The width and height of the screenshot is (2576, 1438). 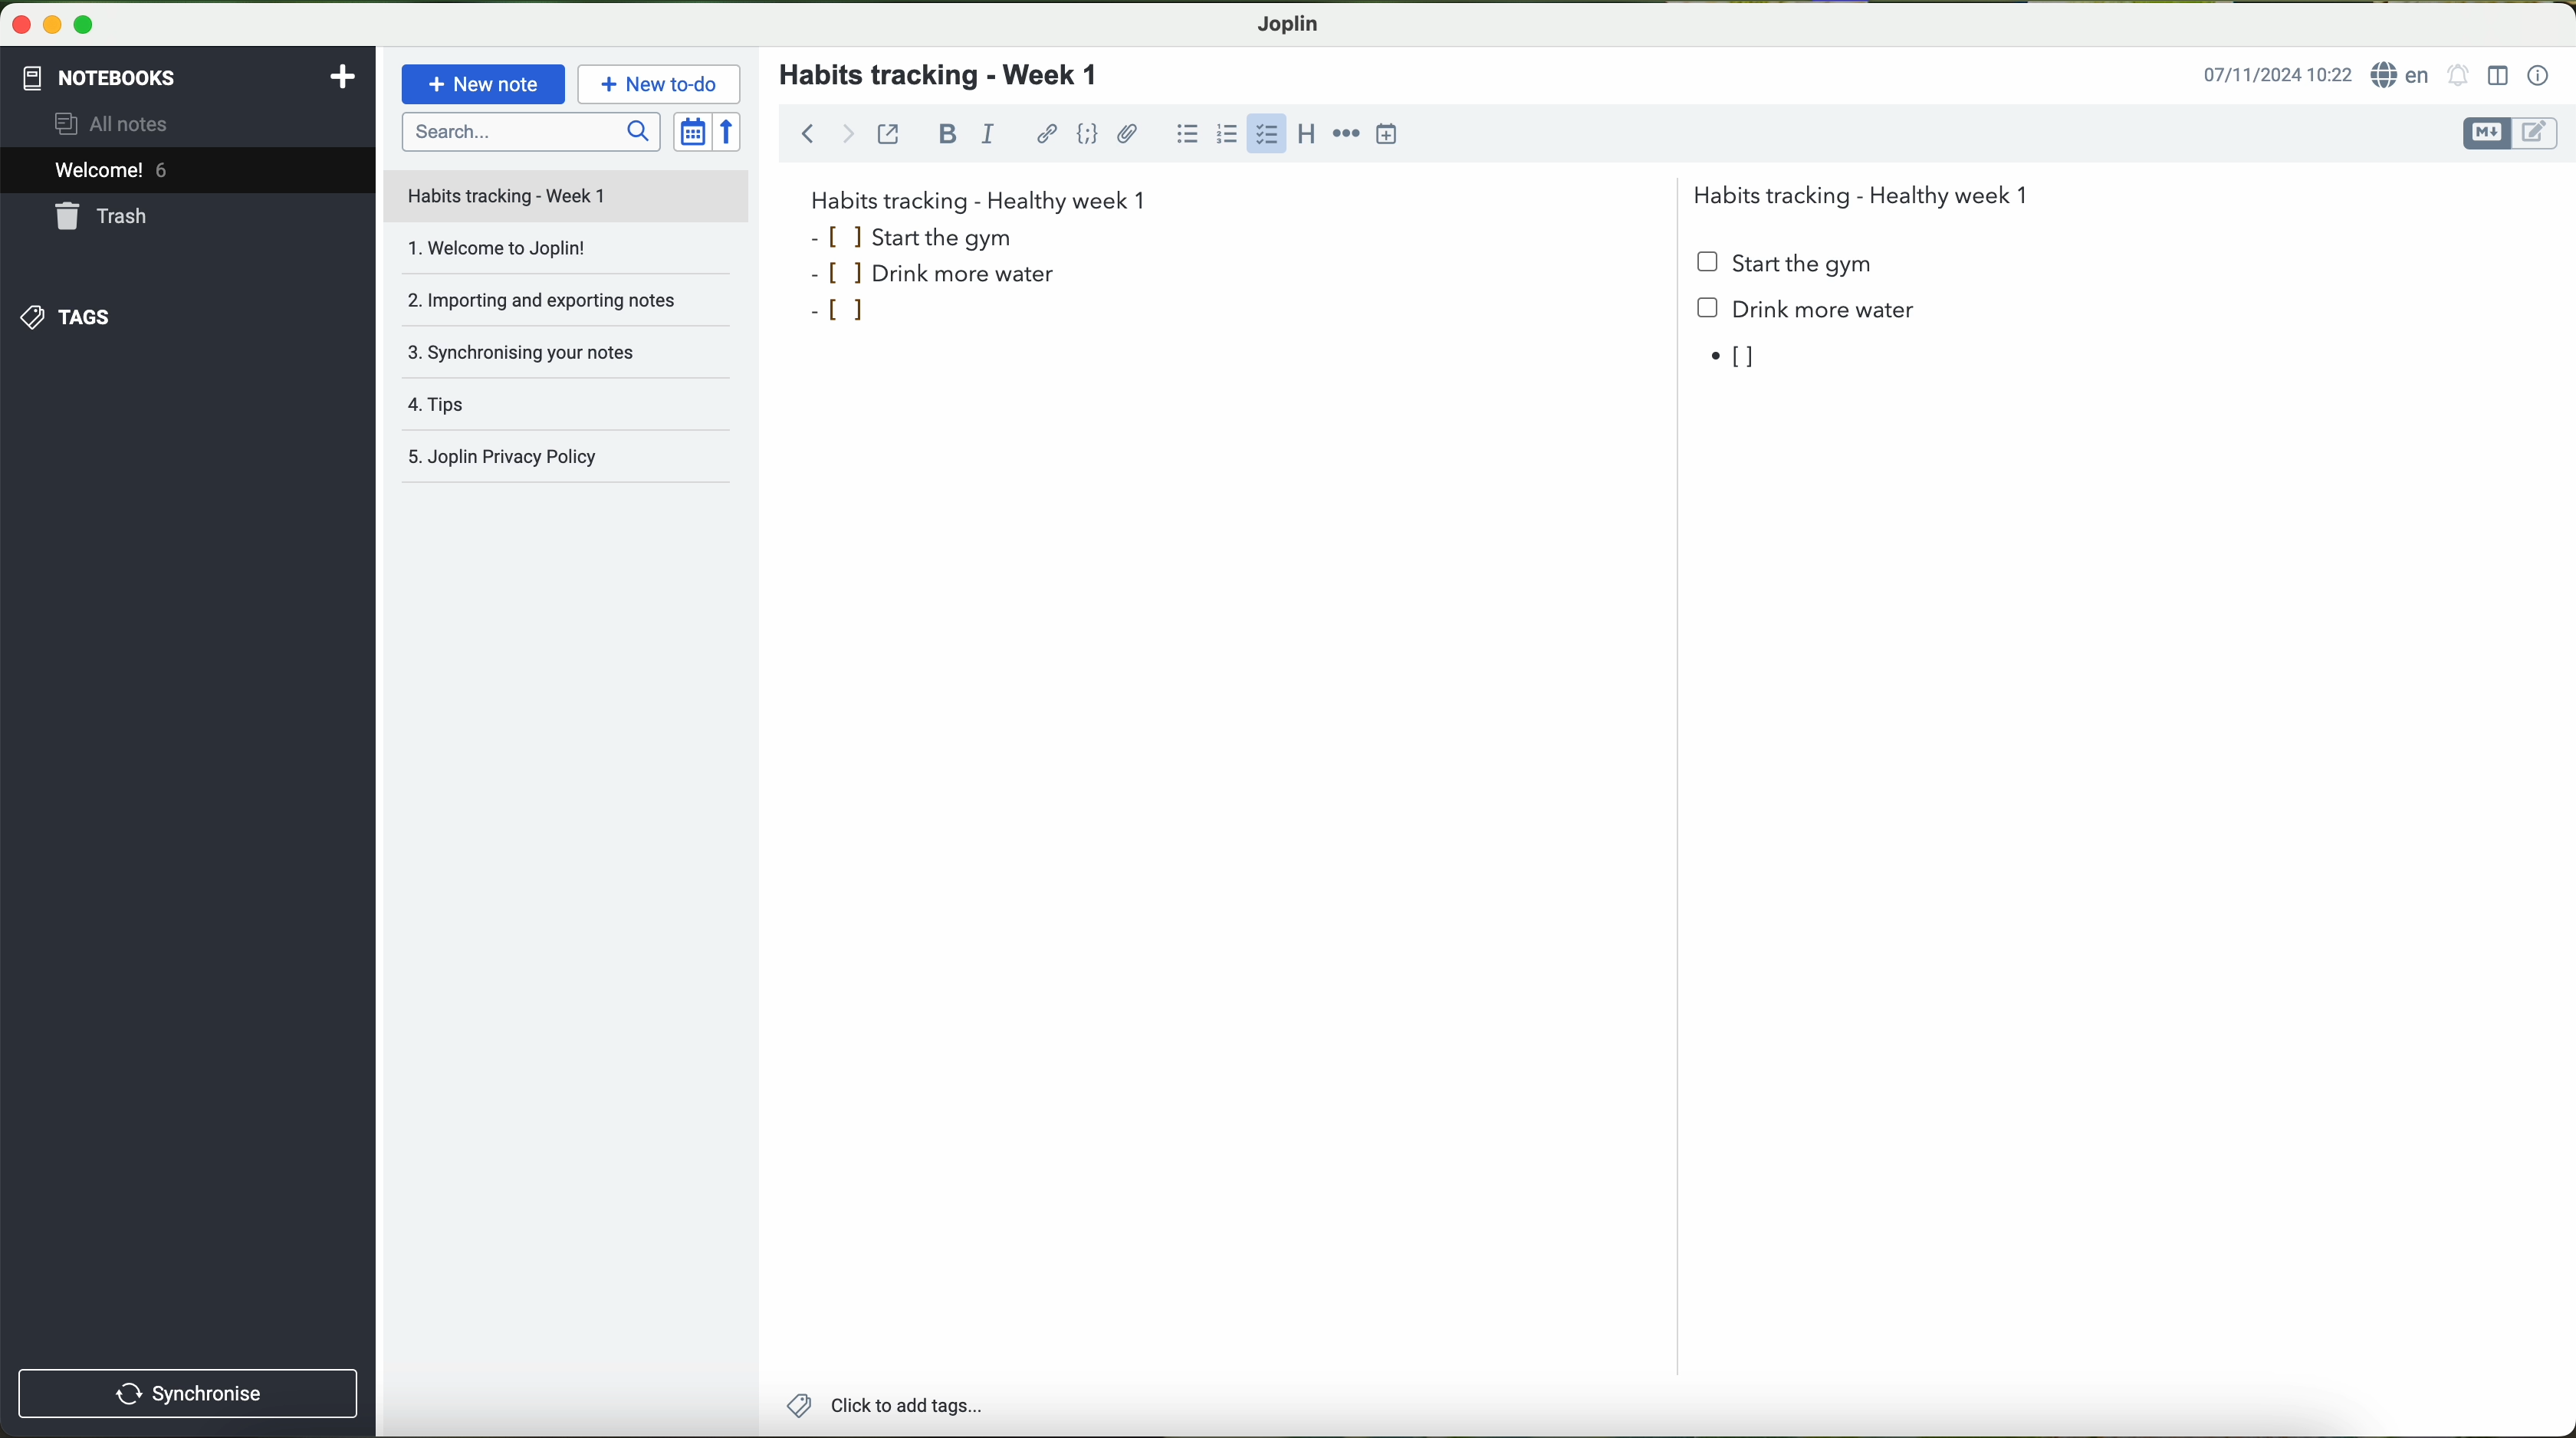 I want to click on toggle external editing, so click(x=888, y=133).